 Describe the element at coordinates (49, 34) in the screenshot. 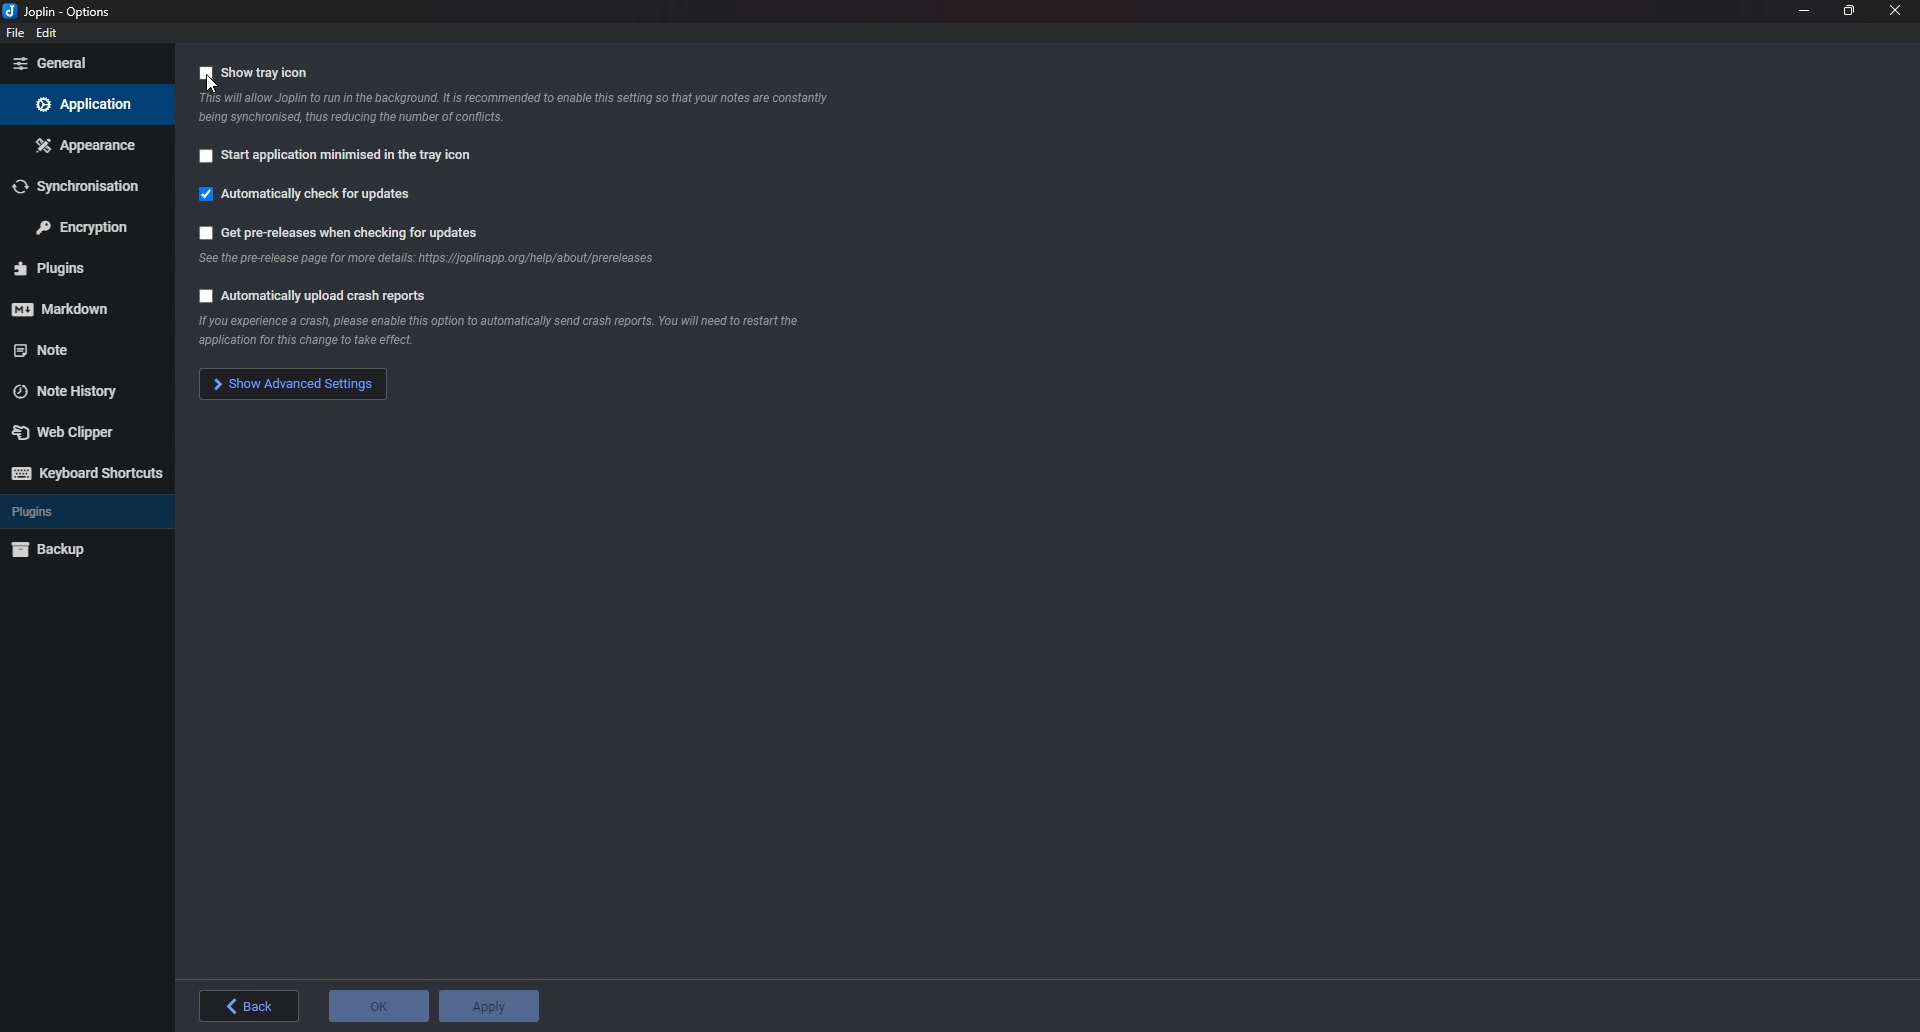

I see `edit` at that location.